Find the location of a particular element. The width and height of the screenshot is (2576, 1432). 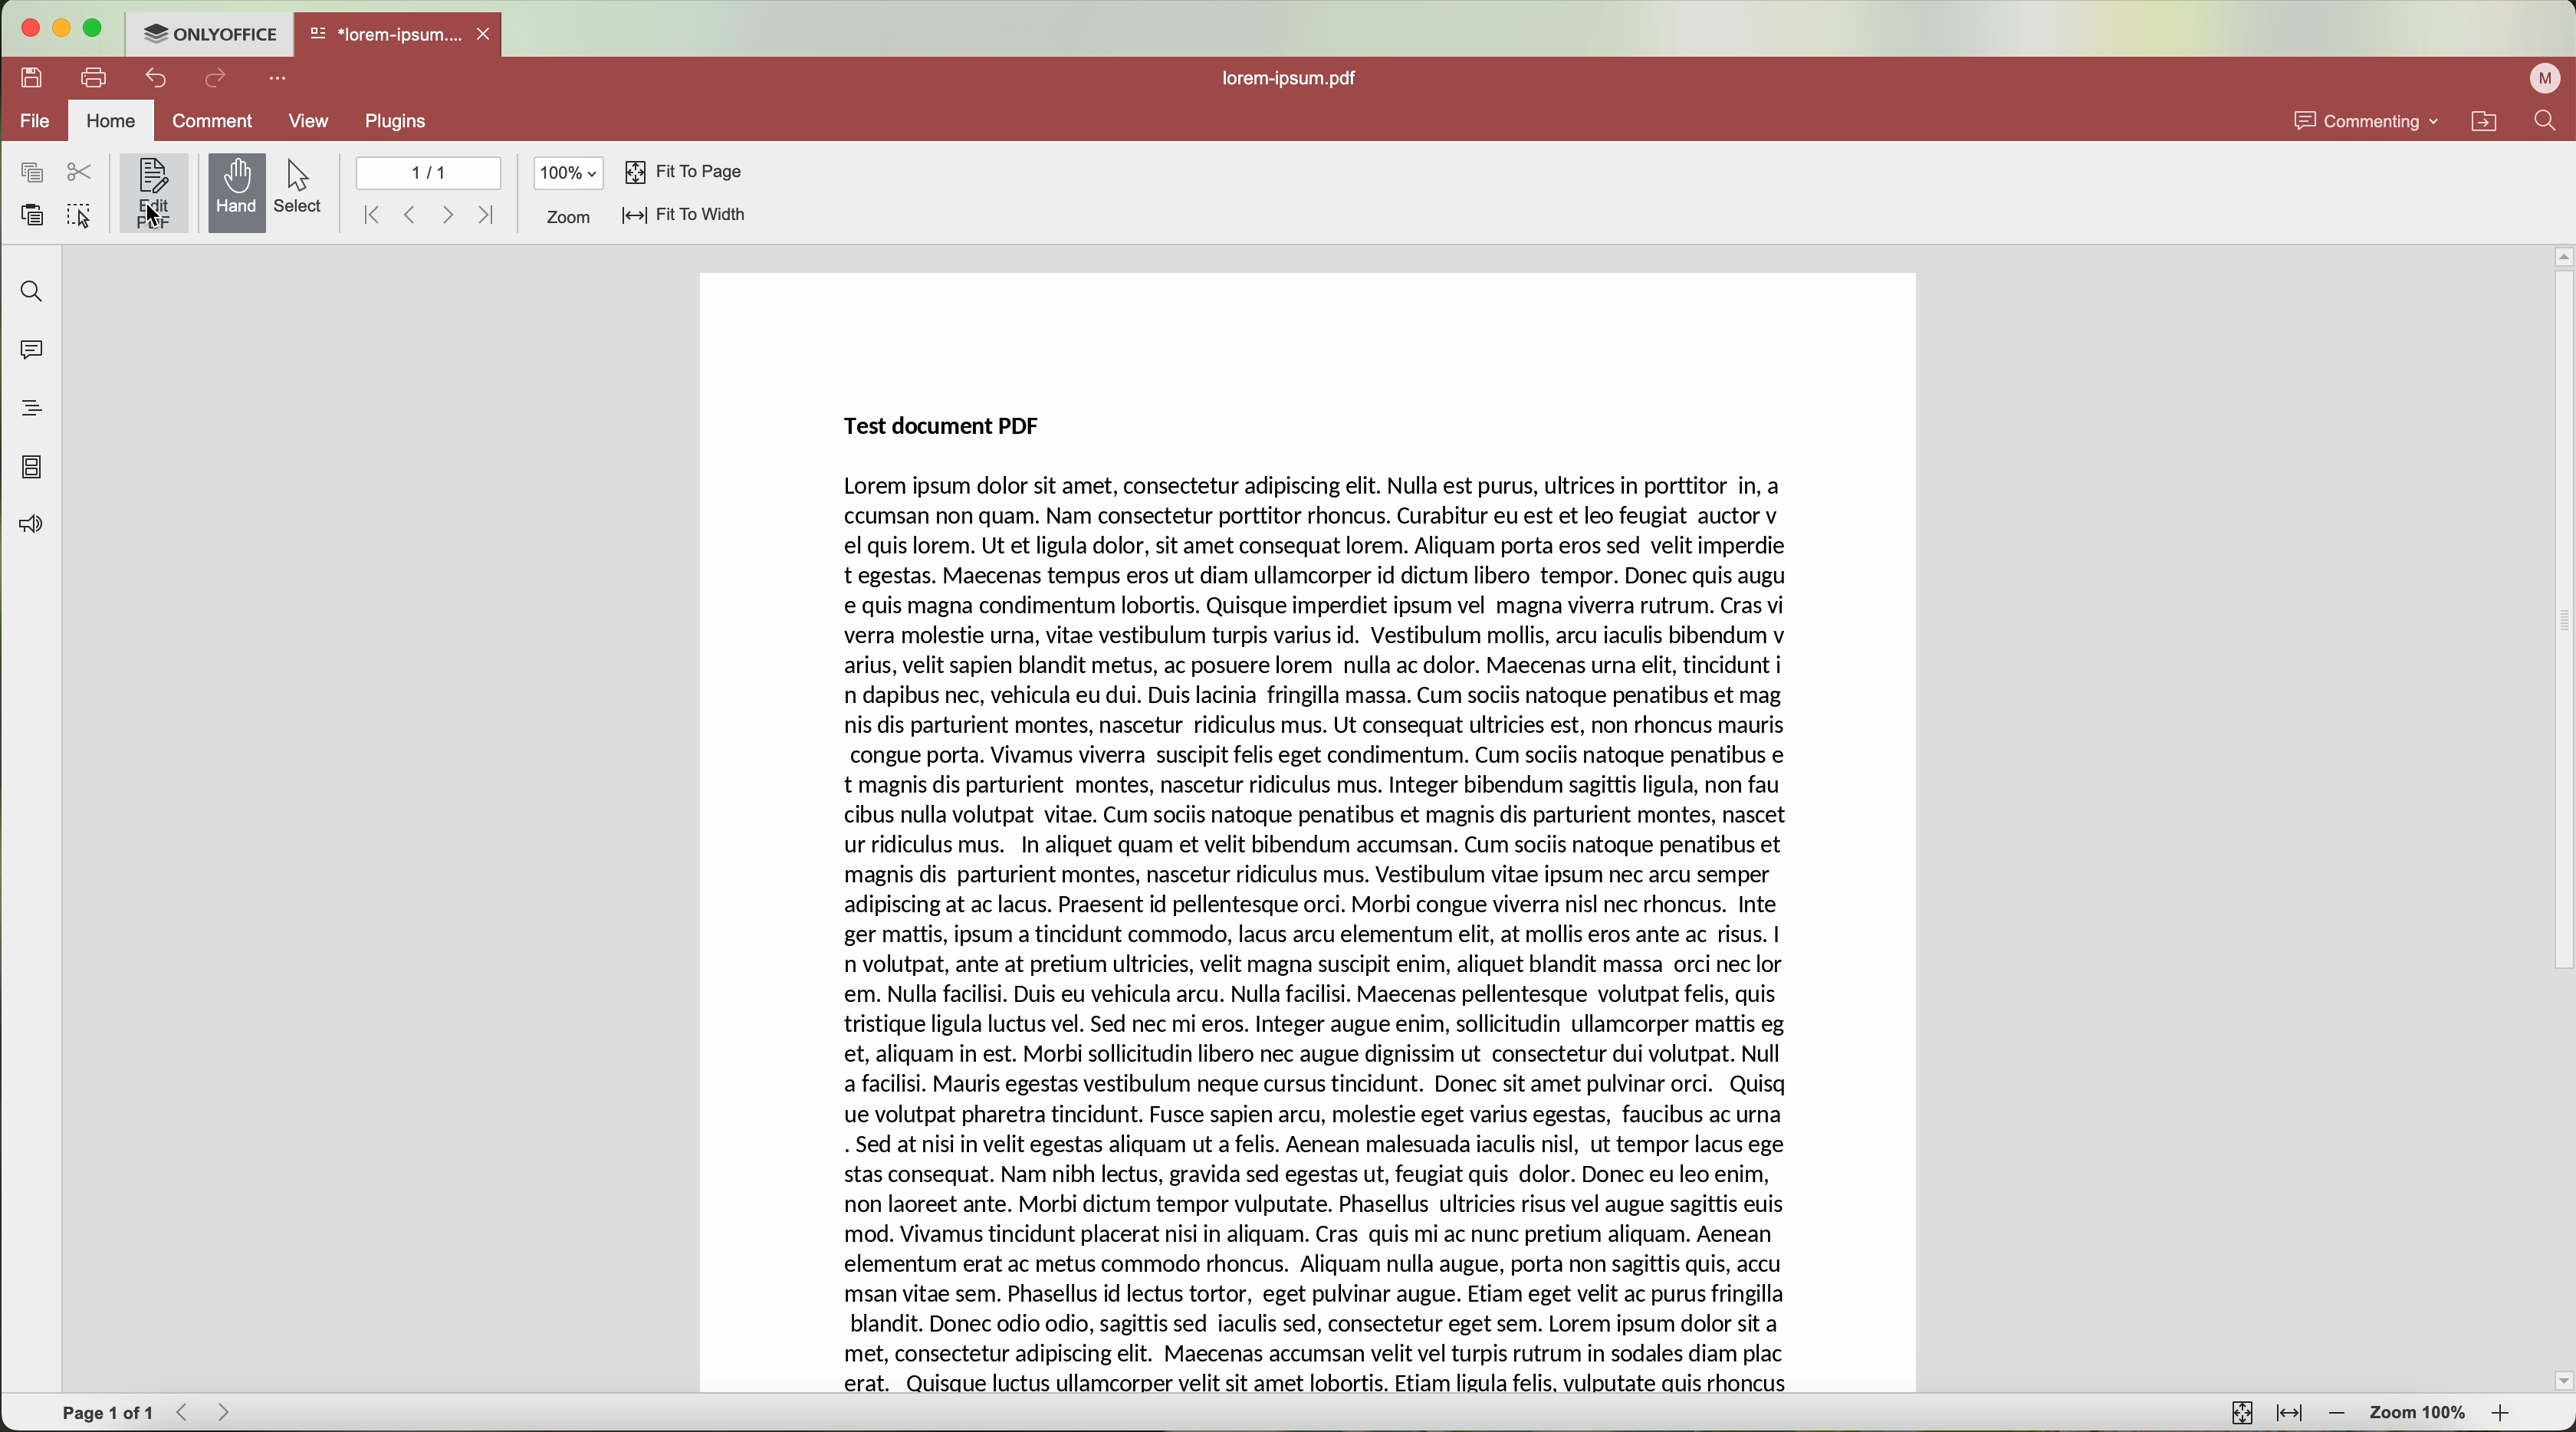

select all is located at coordinates (82, 219).